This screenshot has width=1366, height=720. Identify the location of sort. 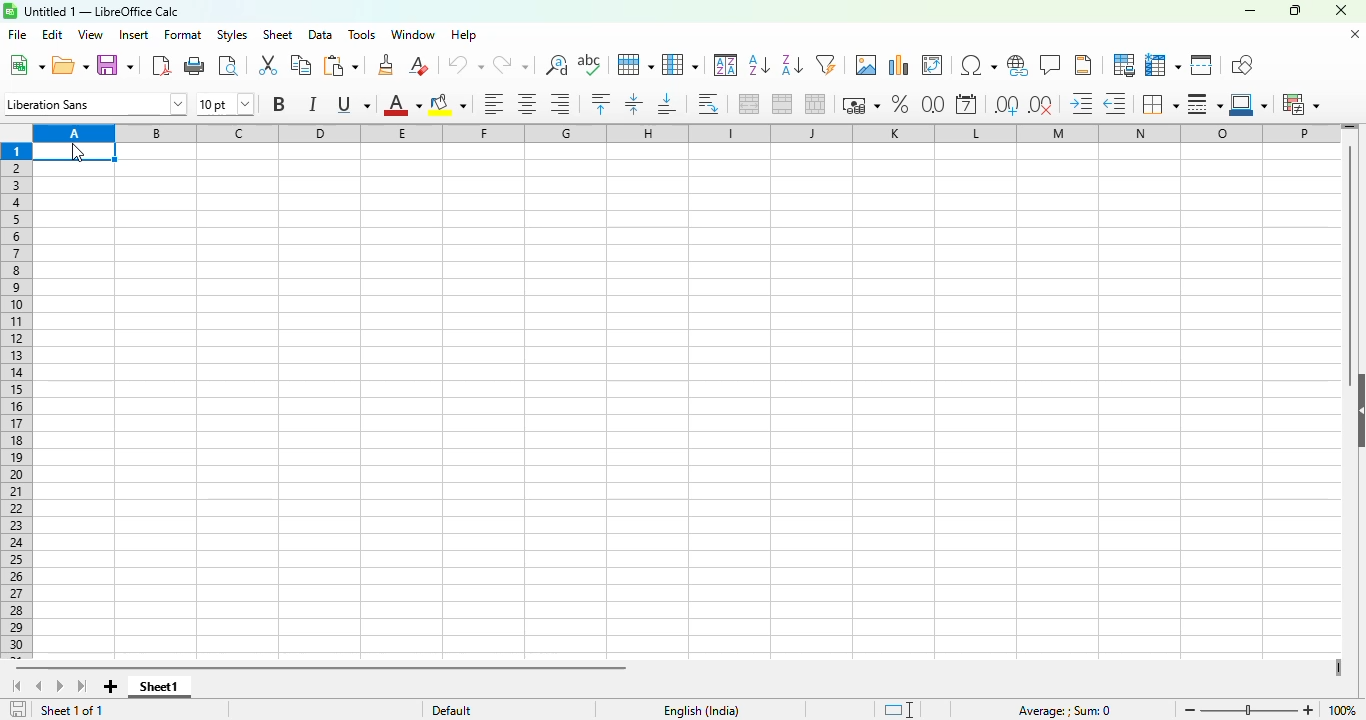
(726, 65).